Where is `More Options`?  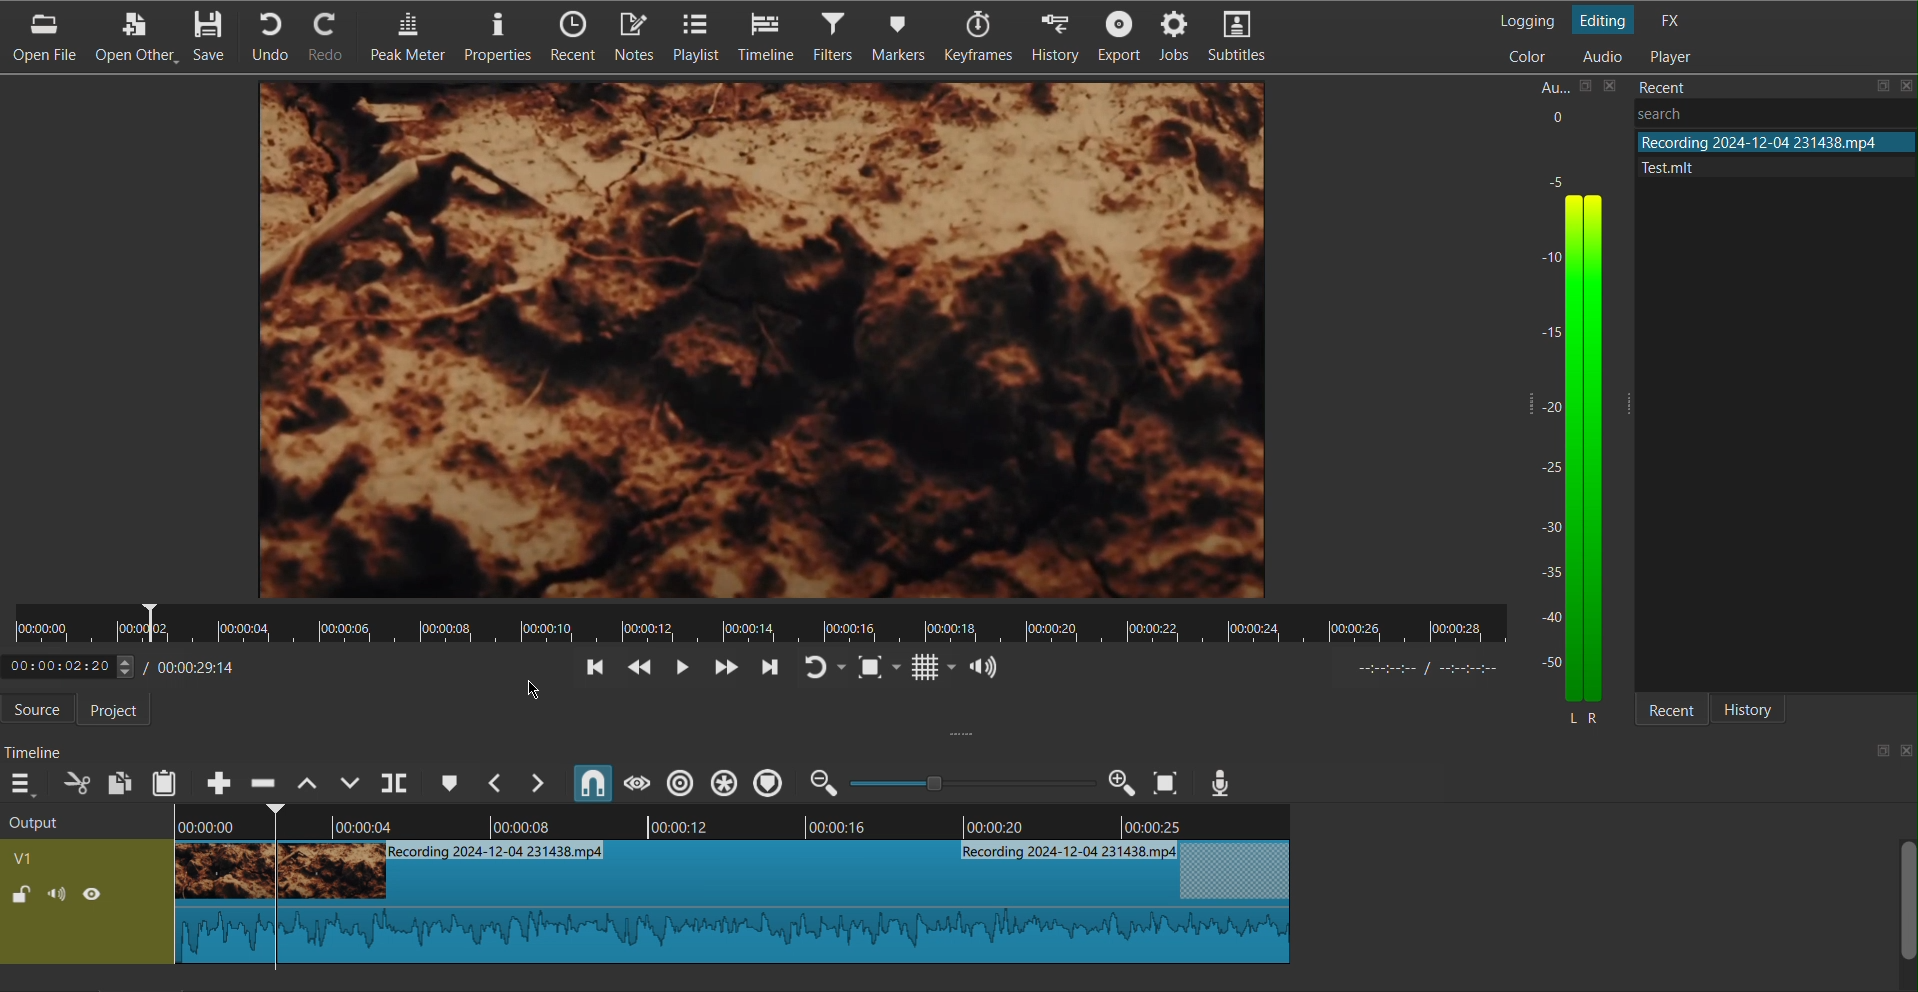 More Options is located at coordinates (24, 782).